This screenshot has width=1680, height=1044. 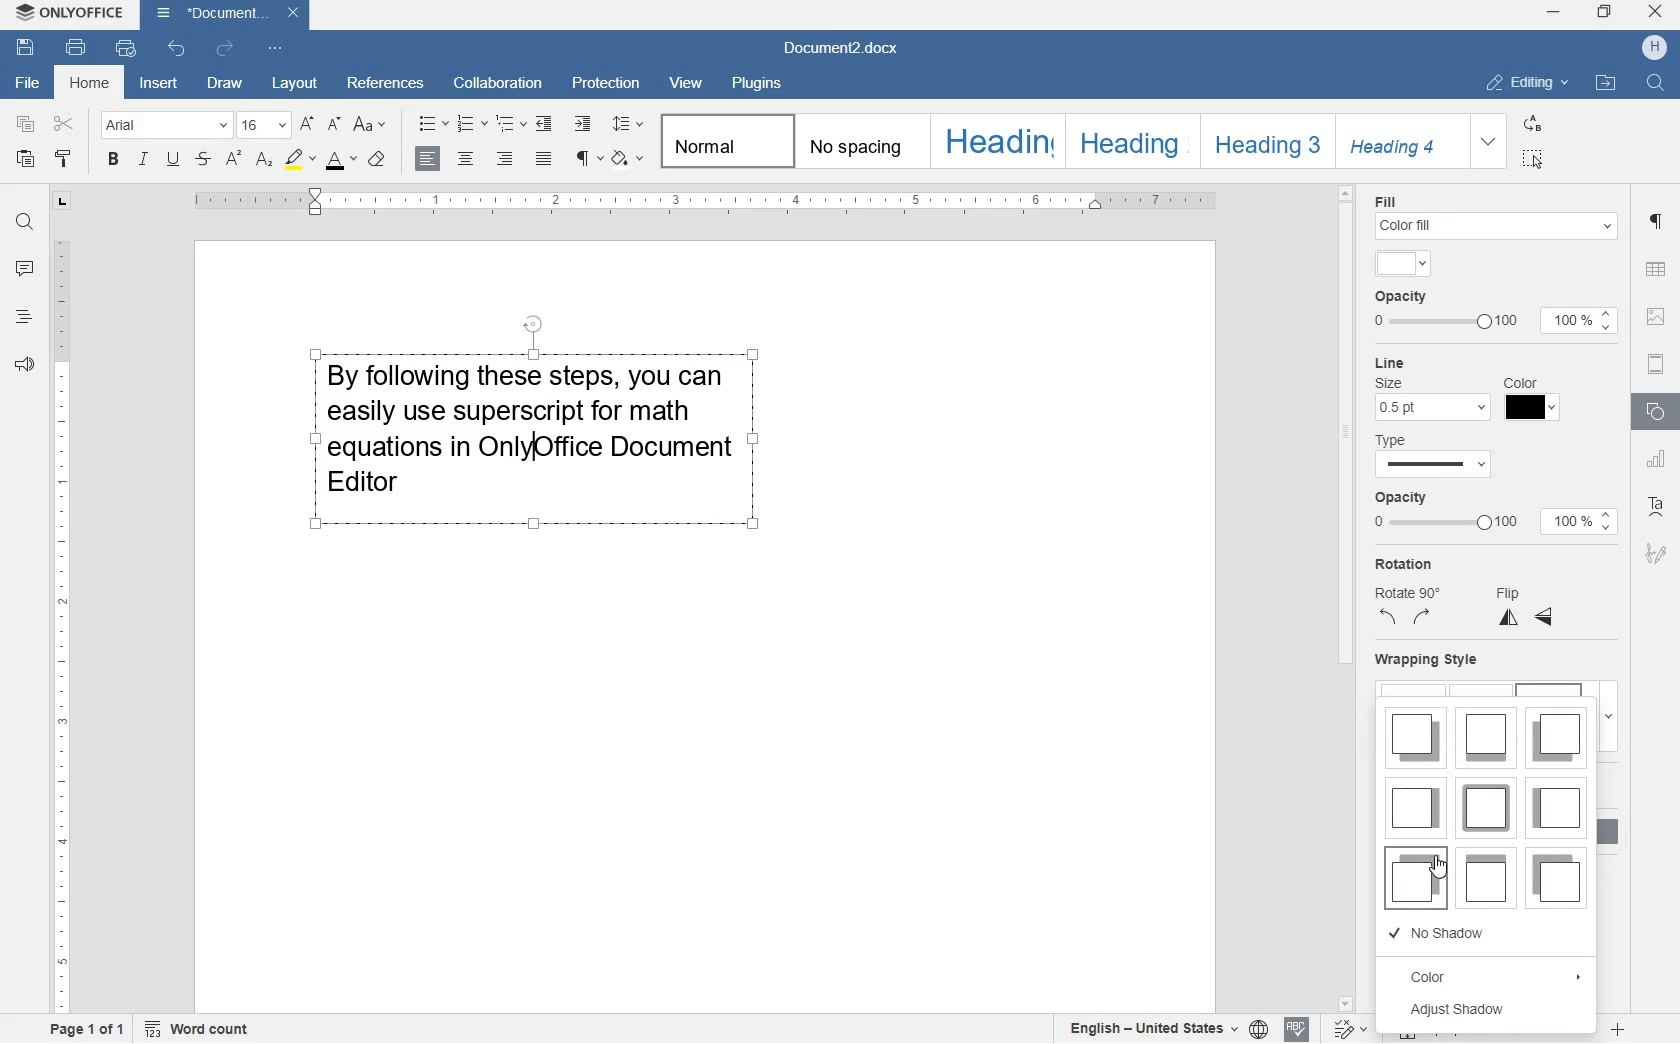 What do you see at coordinates (172, 158) in the screenshot?
I see `underline` at bounding box center [172, 158].